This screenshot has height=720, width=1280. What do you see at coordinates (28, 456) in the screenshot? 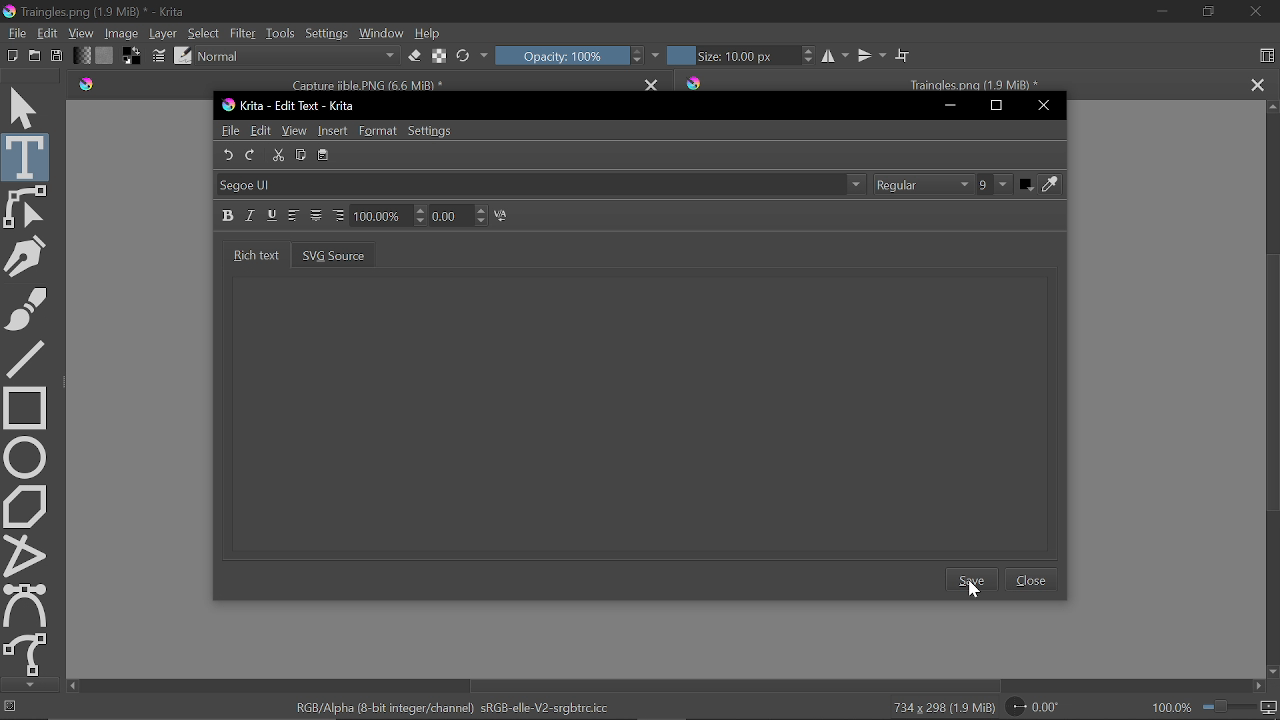
I see `Ellipse tool` at bounding box center [28, 456].